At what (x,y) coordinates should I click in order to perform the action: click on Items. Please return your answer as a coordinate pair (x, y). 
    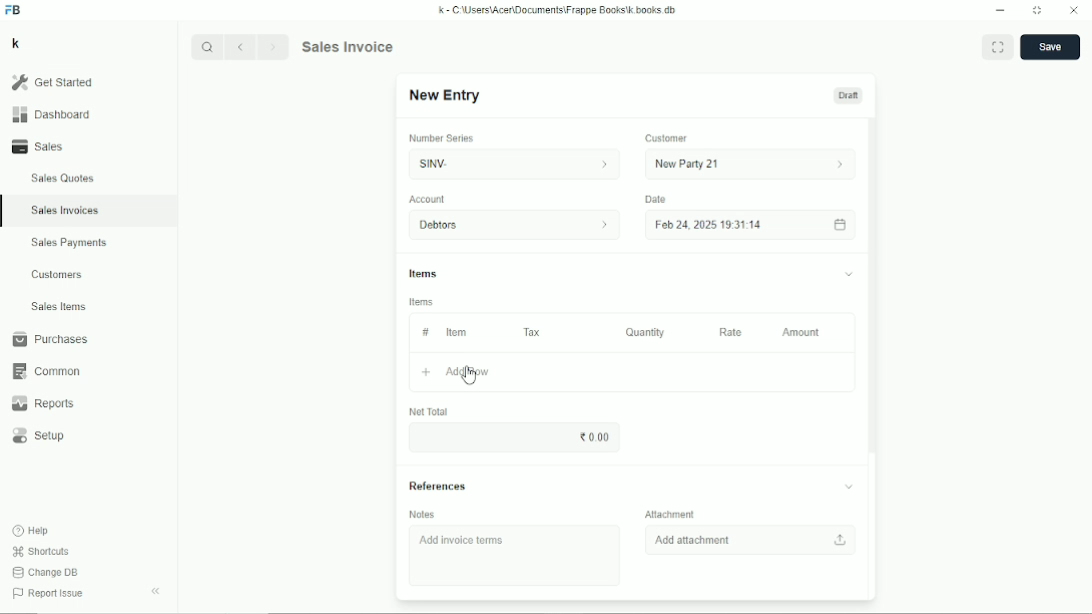
    Looking at the image, I should click on (631, 276).